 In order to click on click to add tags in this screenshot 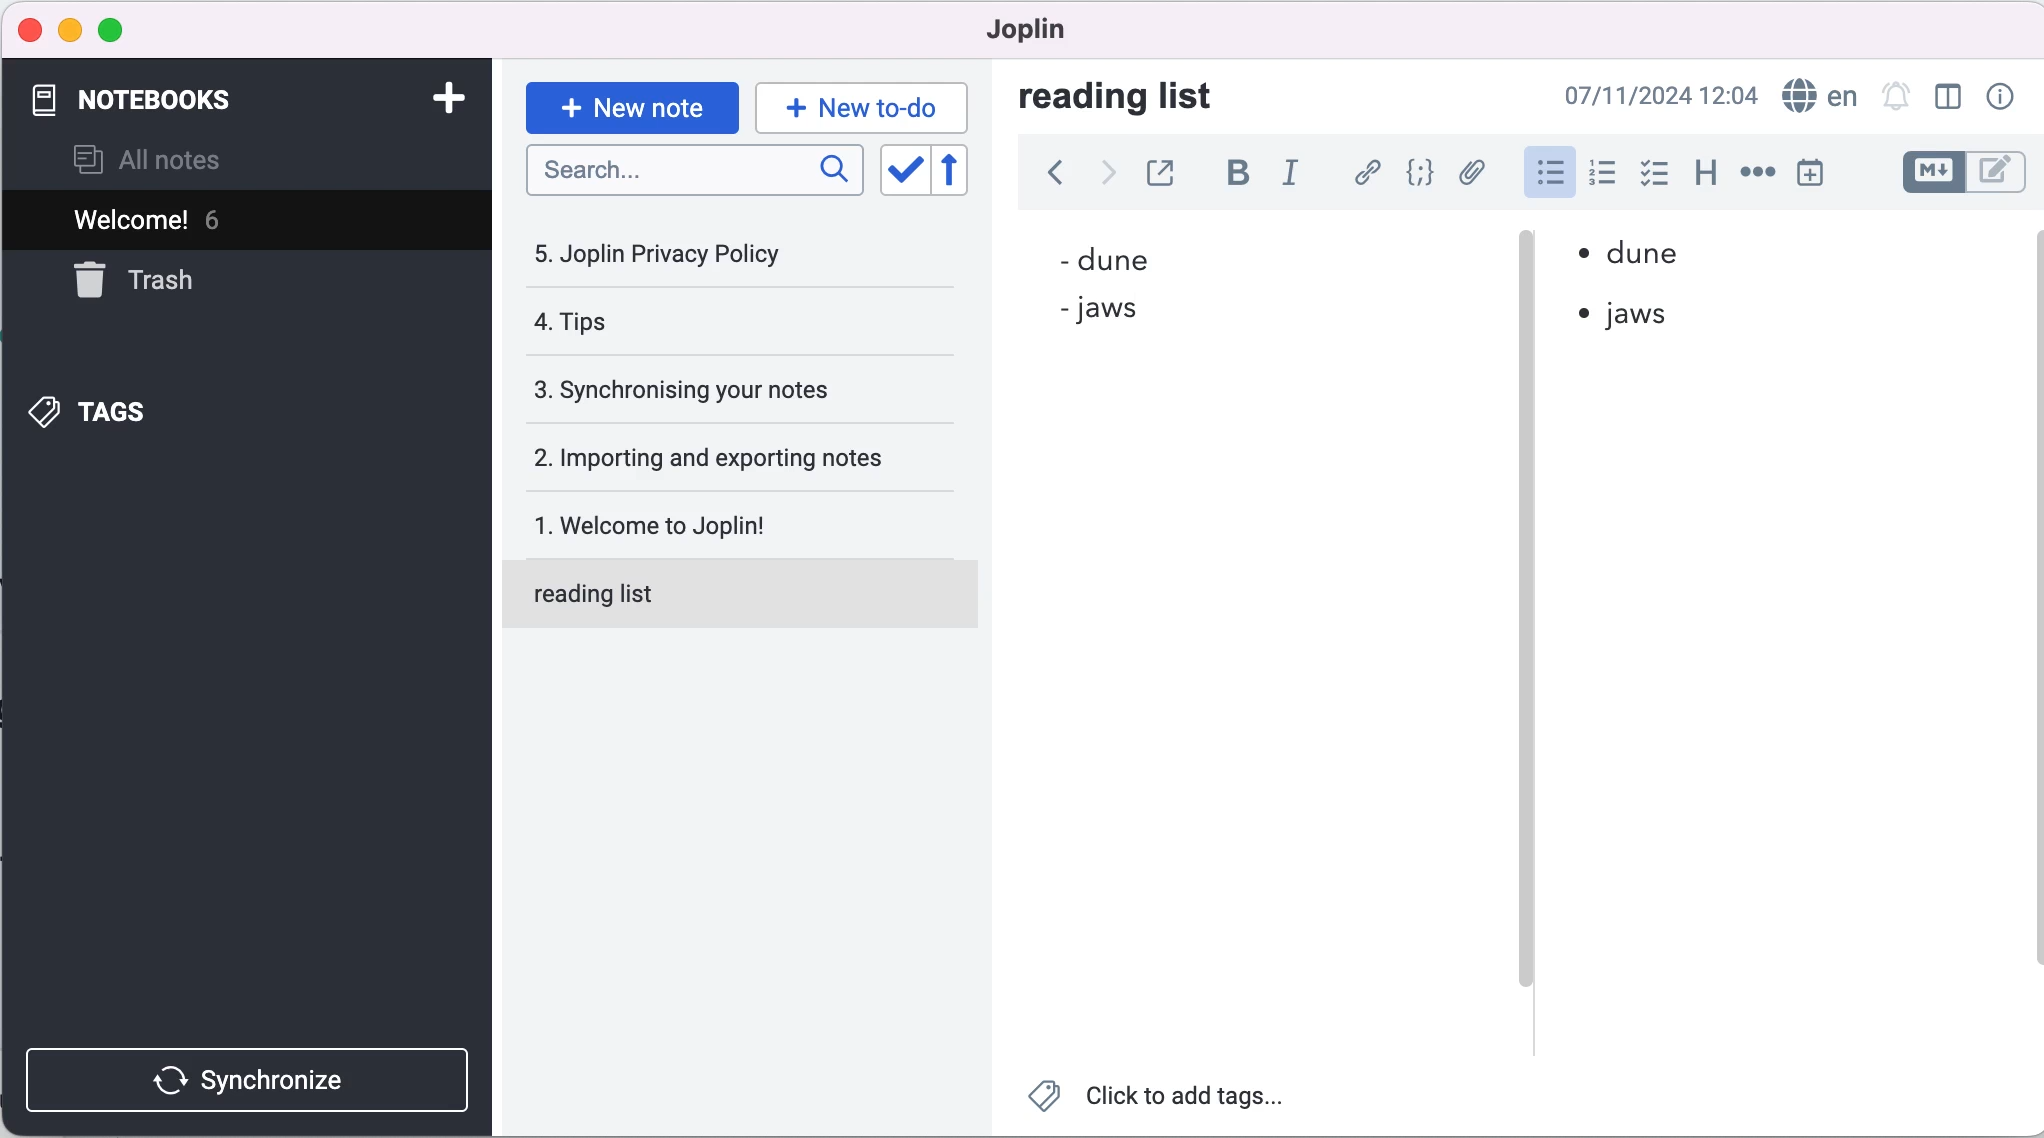, I will do `click(1161, 1103)`.